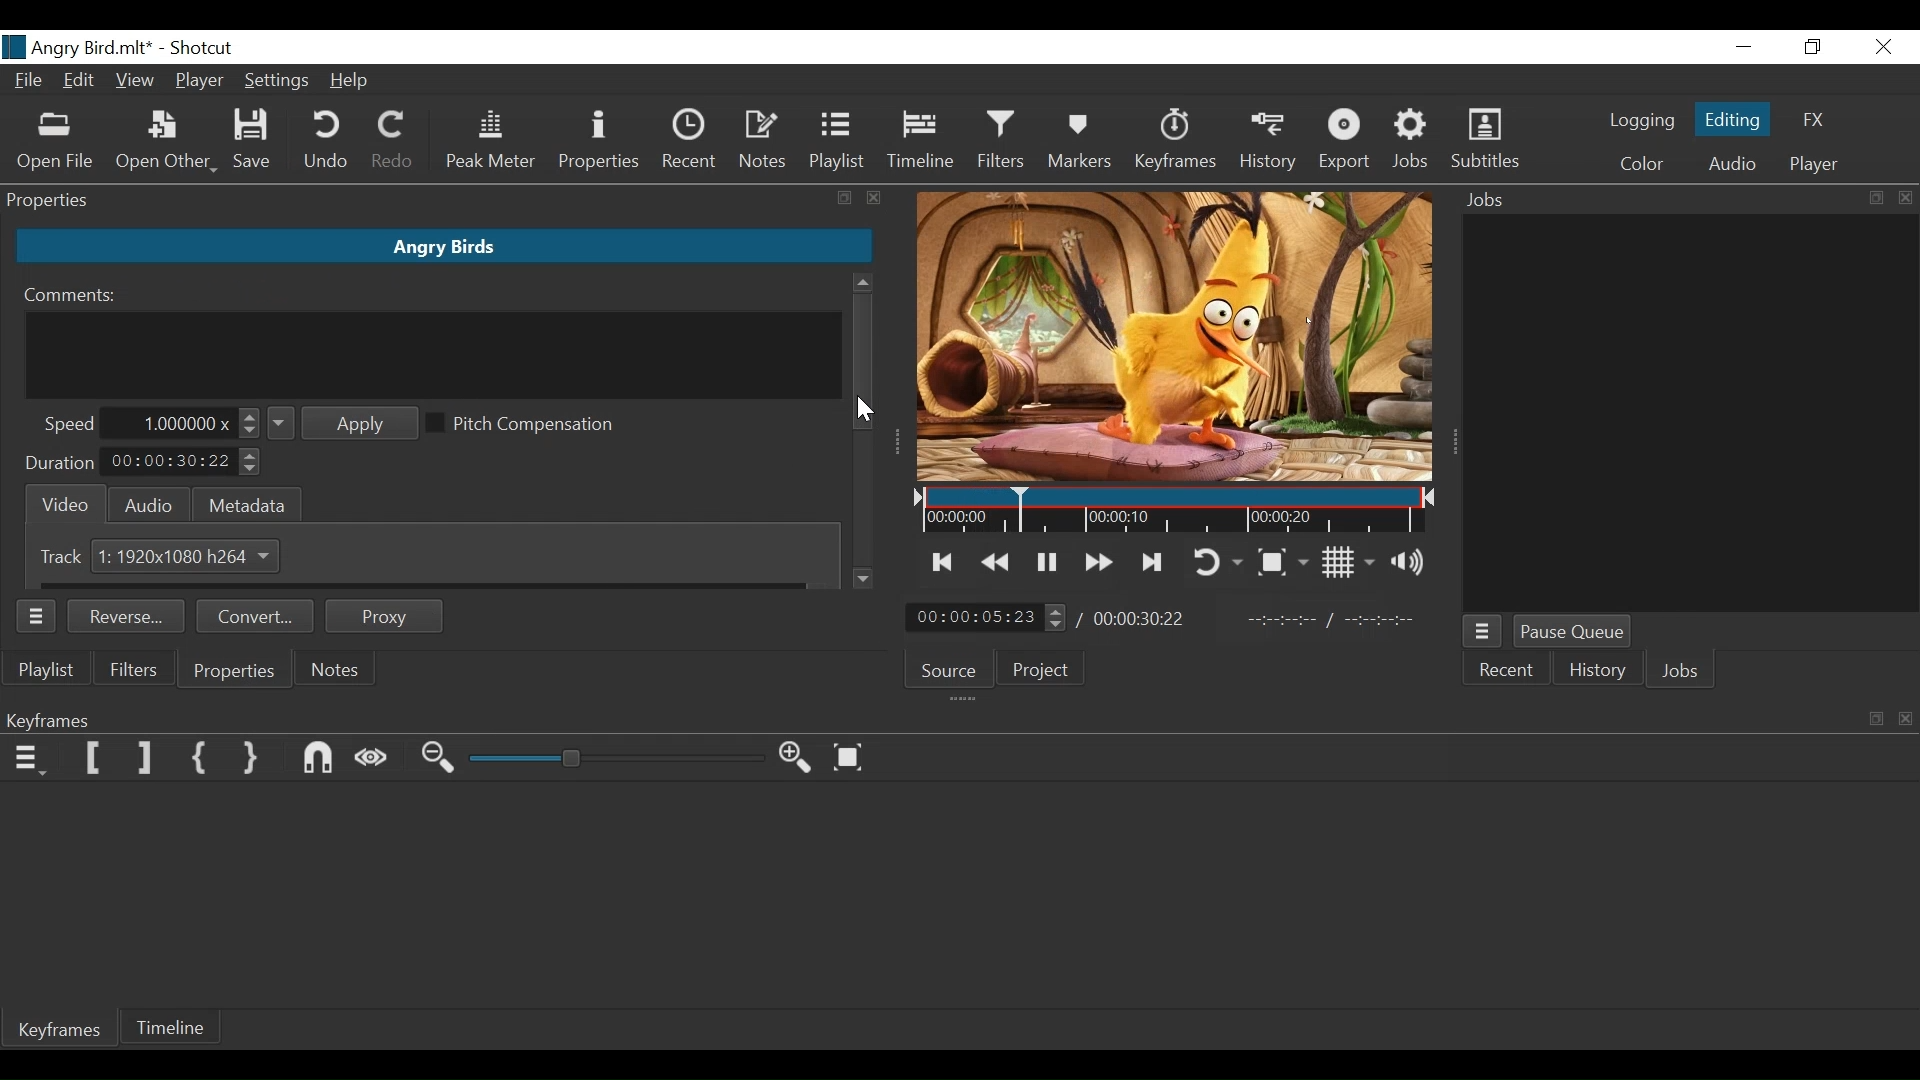 This screenshot has width=1920, height=1080. What do you see at coordinates (1509, 672) in the screenshot?
I see `Recent` at bounding box center [1509, 672].